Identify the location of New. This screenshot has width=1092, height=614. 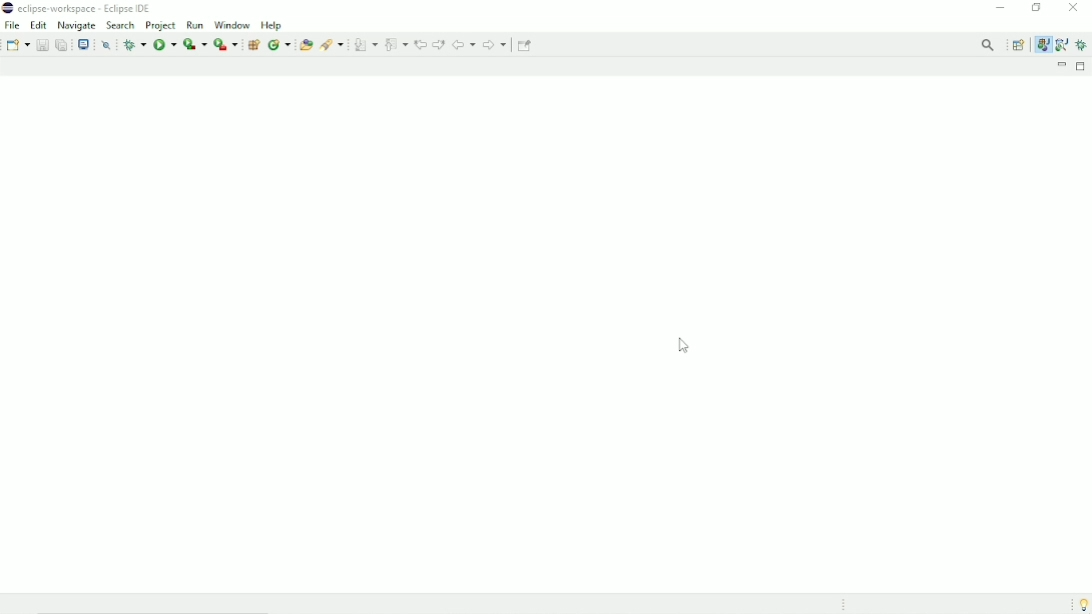
(17, 43).